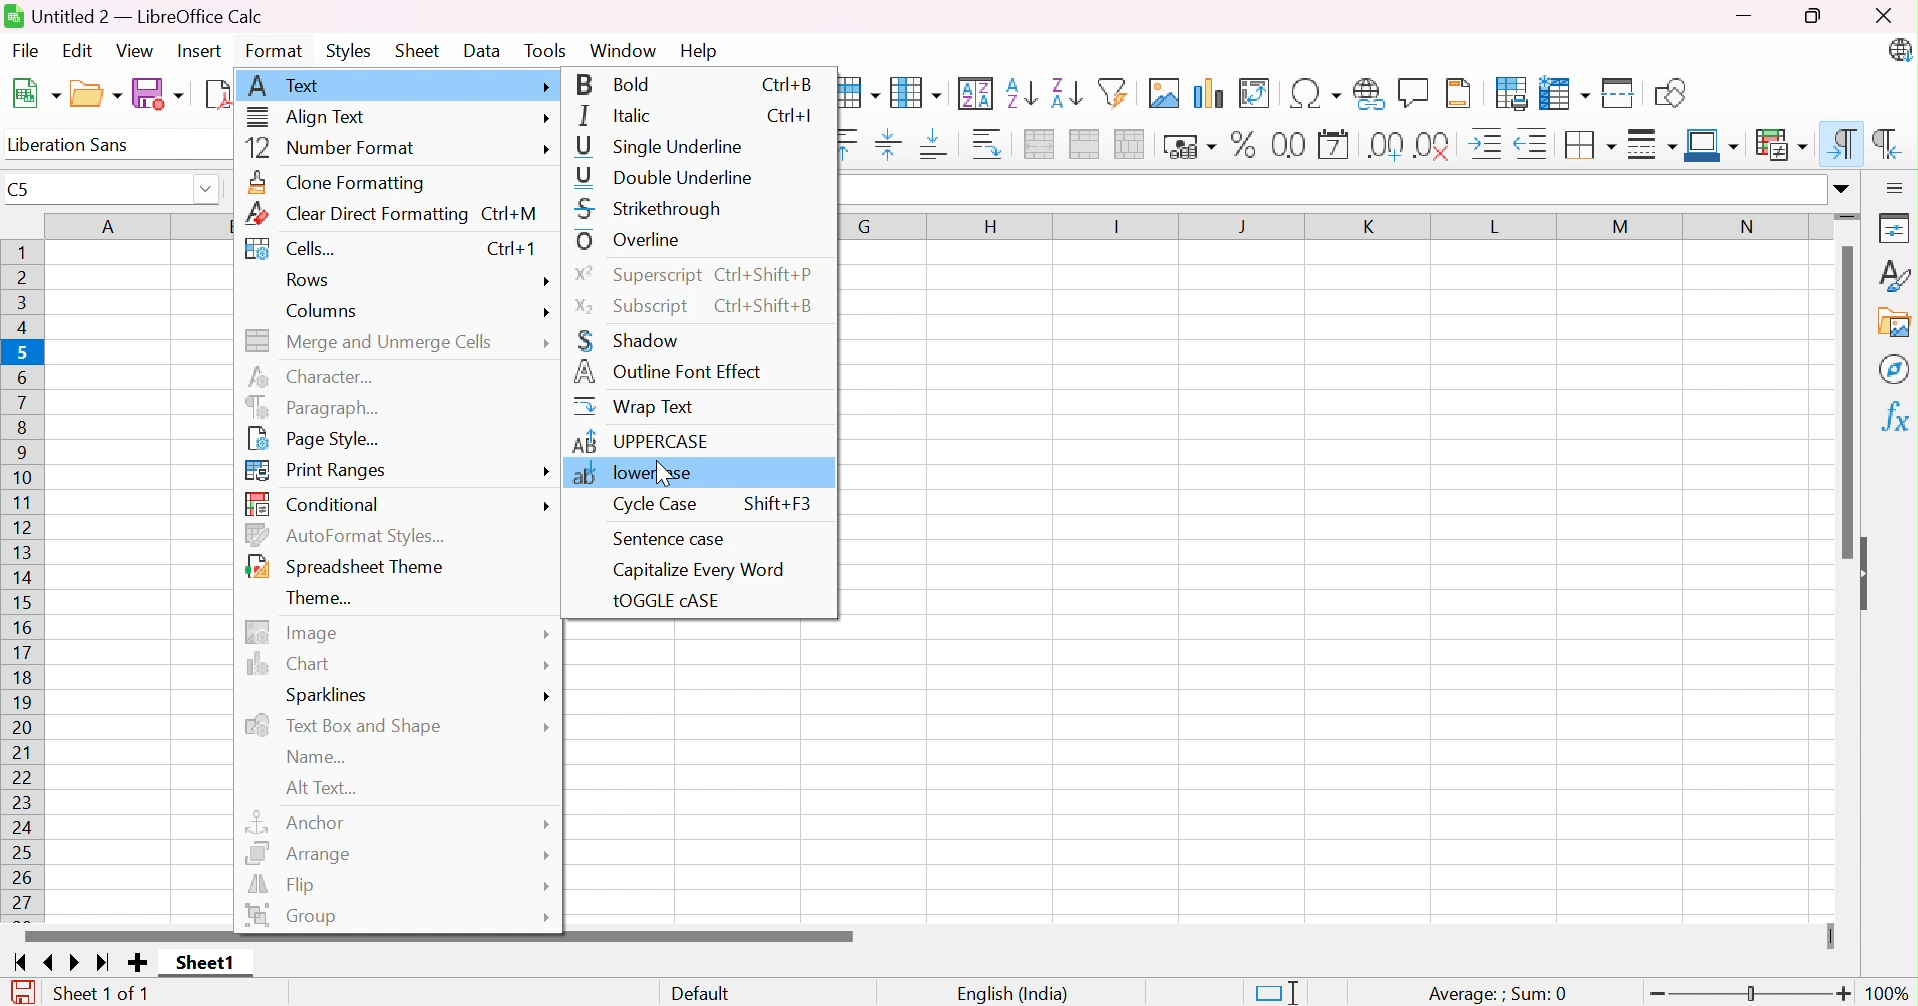 Image resolution: width=1918 pixels, height=1006 pixels. I want to click on Character, so click(320, 374).